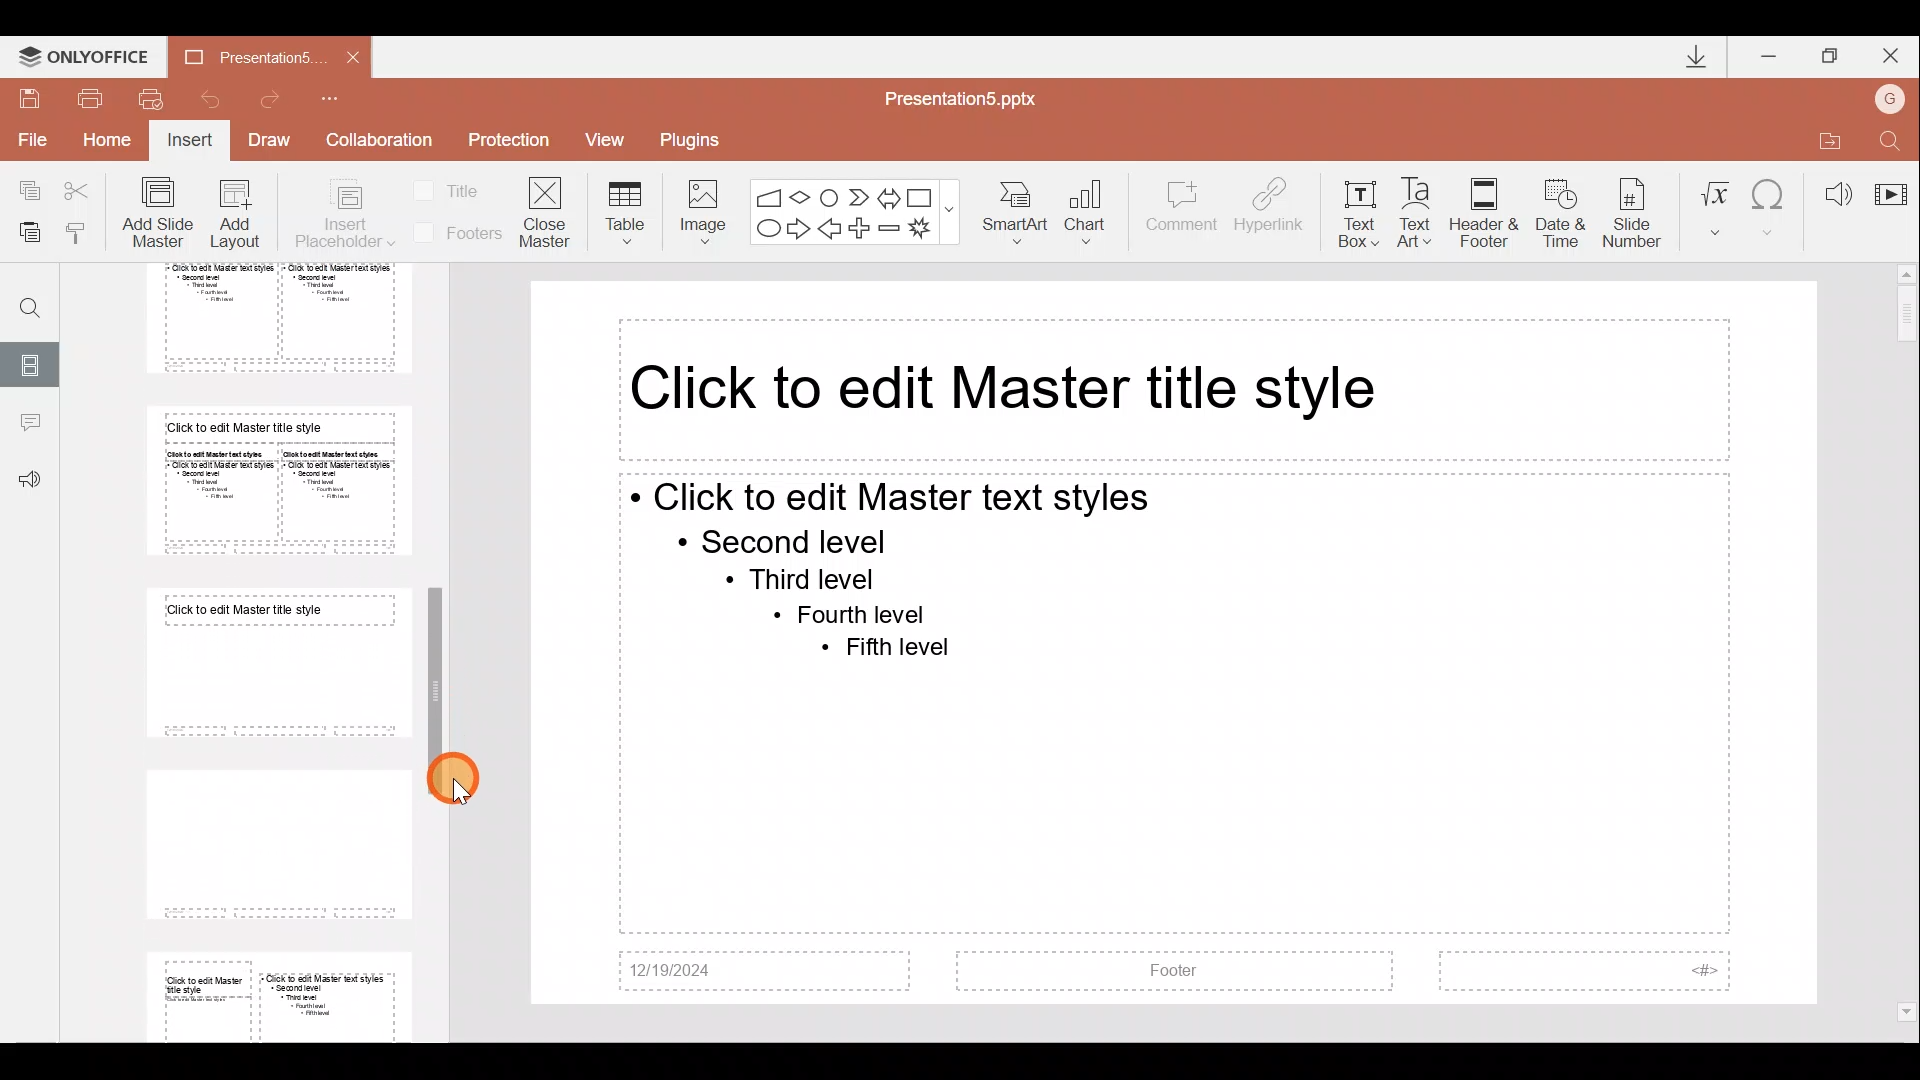  Describe the element at coordinates (29, 139) in the screenshot. I see `File` at that location.